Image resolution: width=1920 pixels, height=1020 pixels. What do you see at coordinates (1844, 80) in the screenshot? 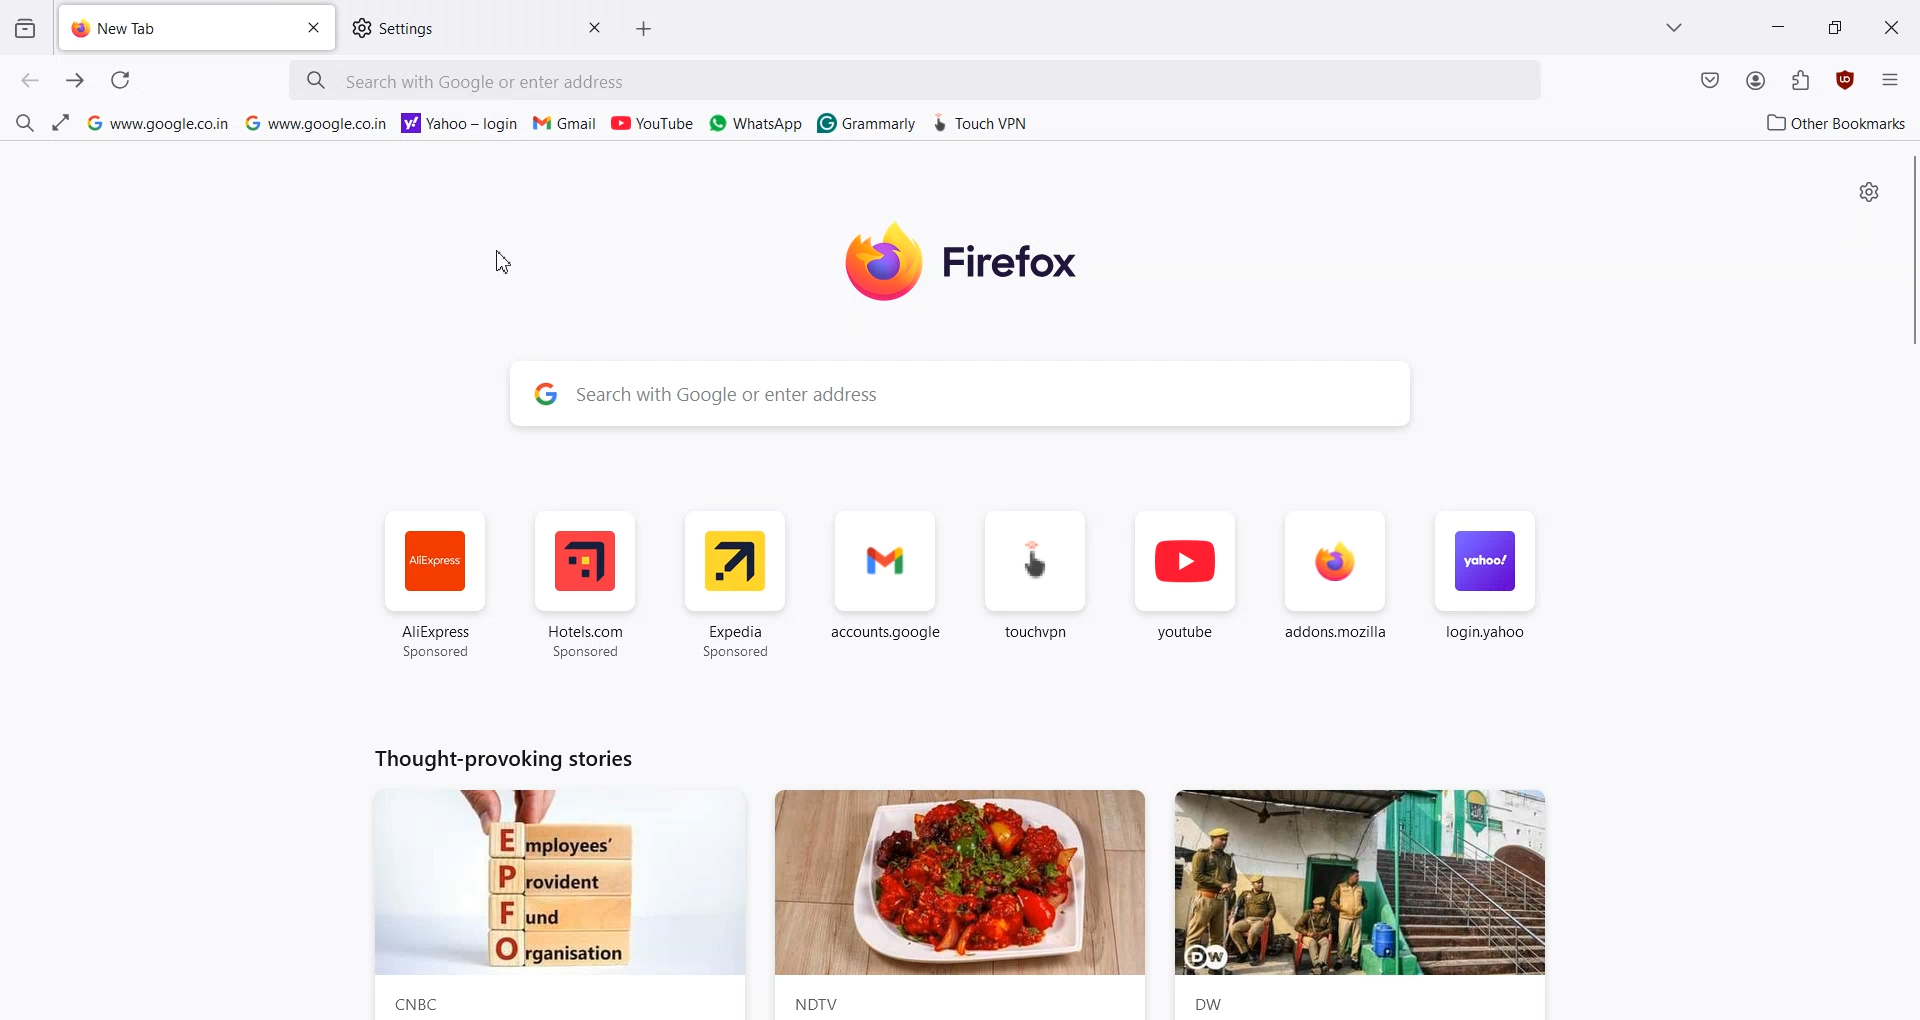
I see `uBlock Origin` at bounding box center [1844, 80].